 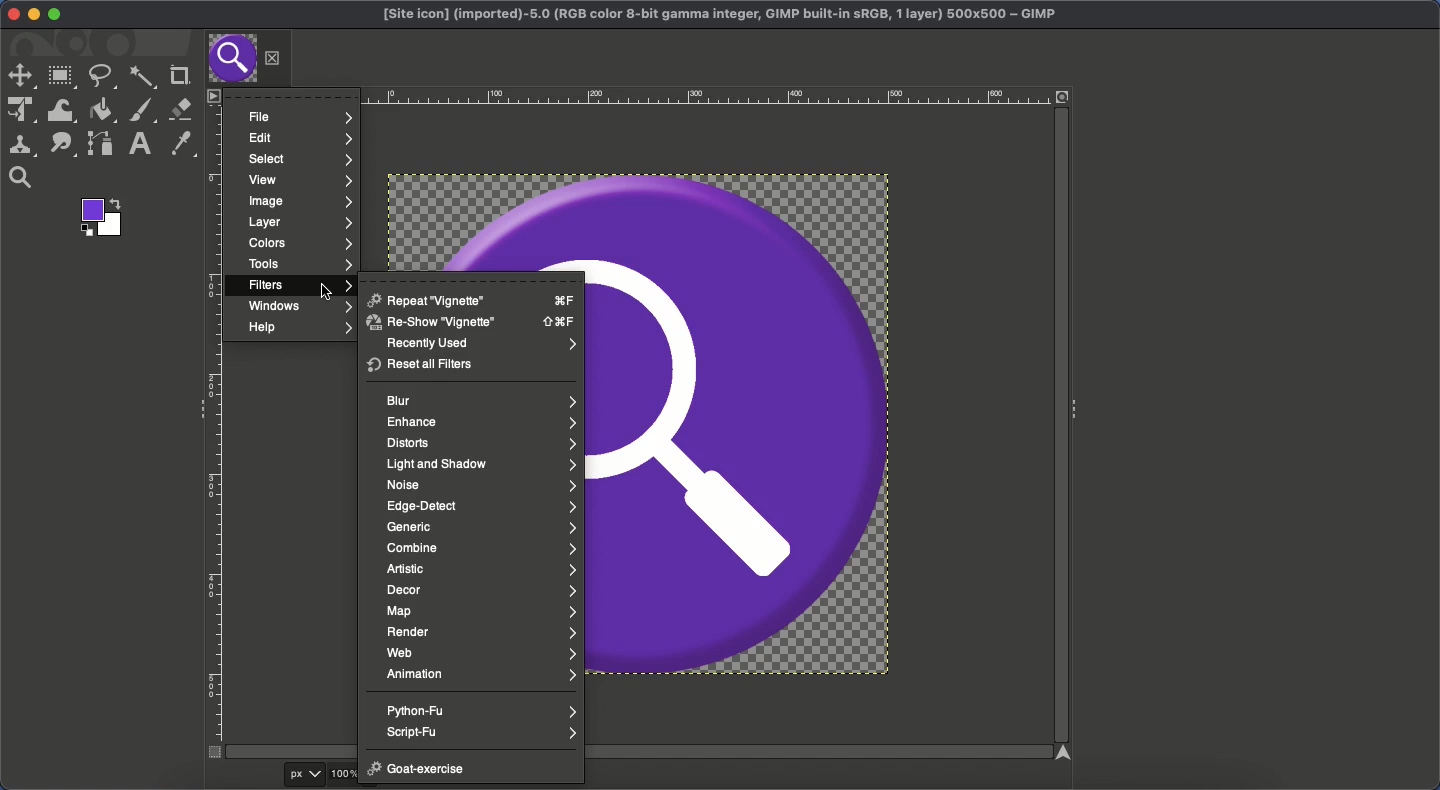 I want to click on Text, so click(x=137, y=144).